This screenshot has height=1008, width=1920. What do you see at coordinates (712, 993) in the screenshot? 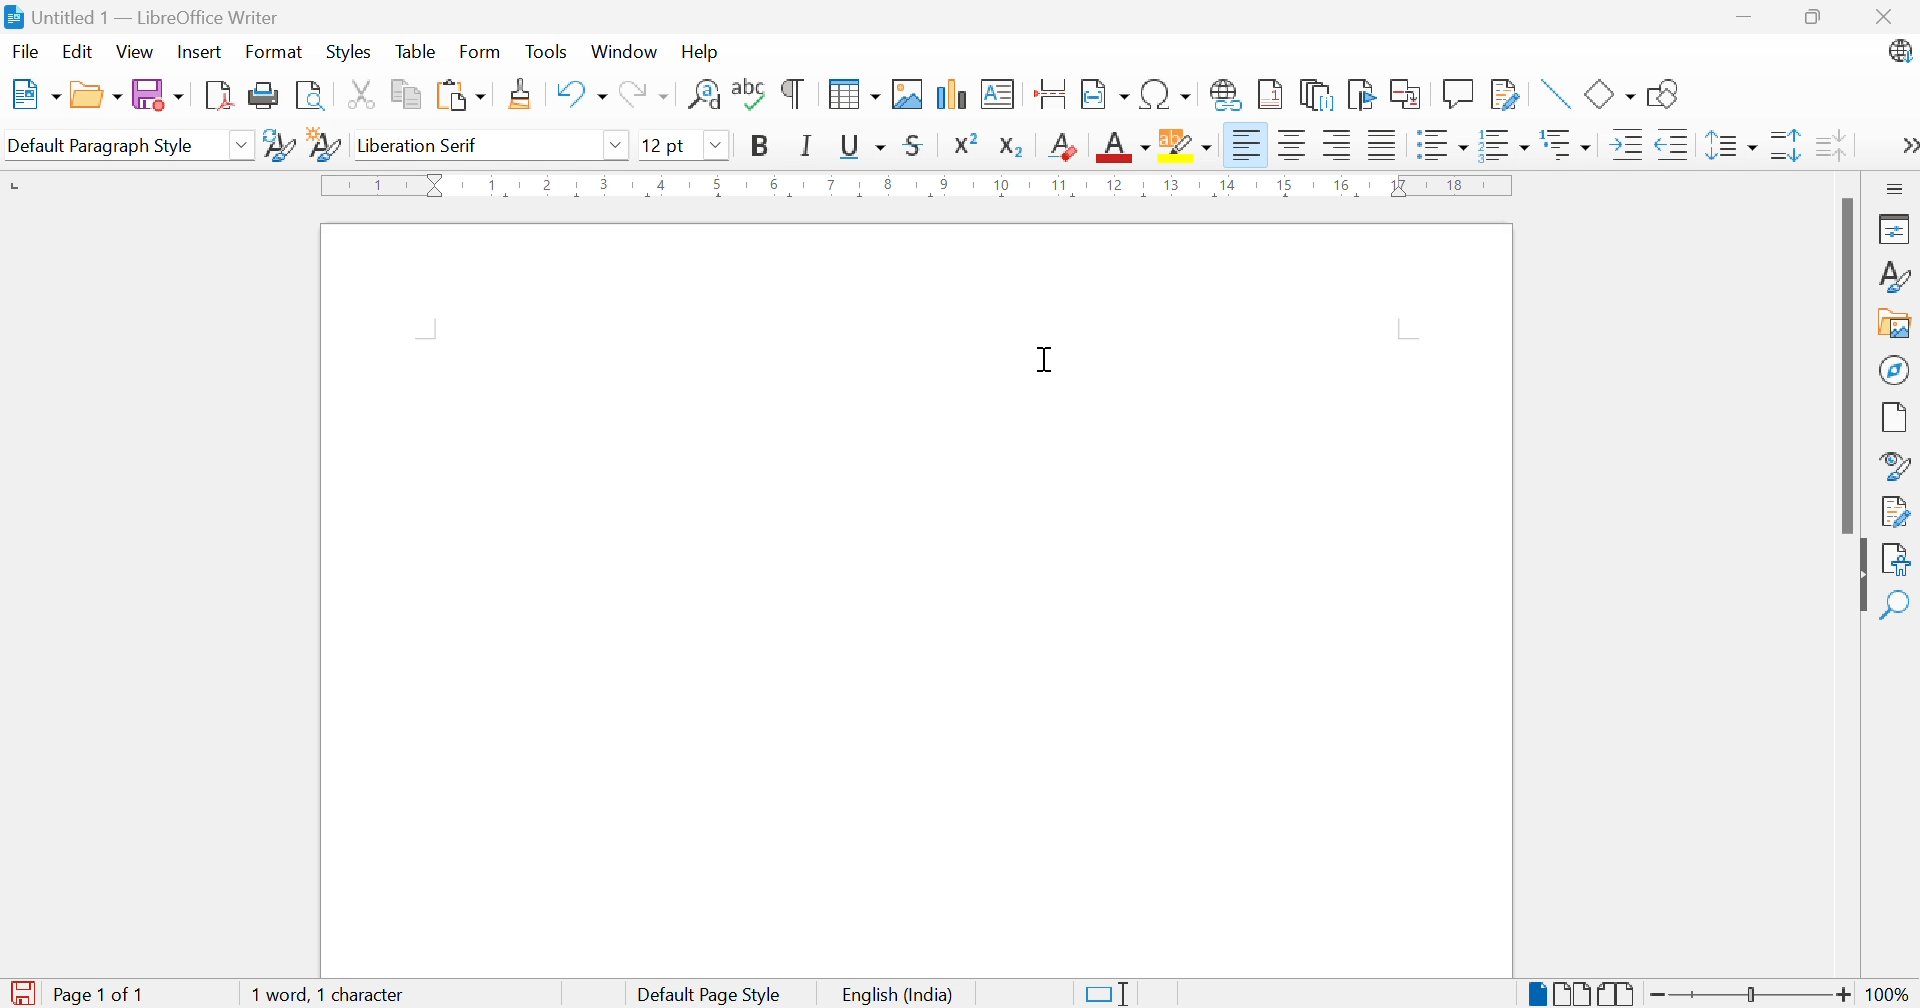
I see `Default Page Style` at bounding box center [712, 993].